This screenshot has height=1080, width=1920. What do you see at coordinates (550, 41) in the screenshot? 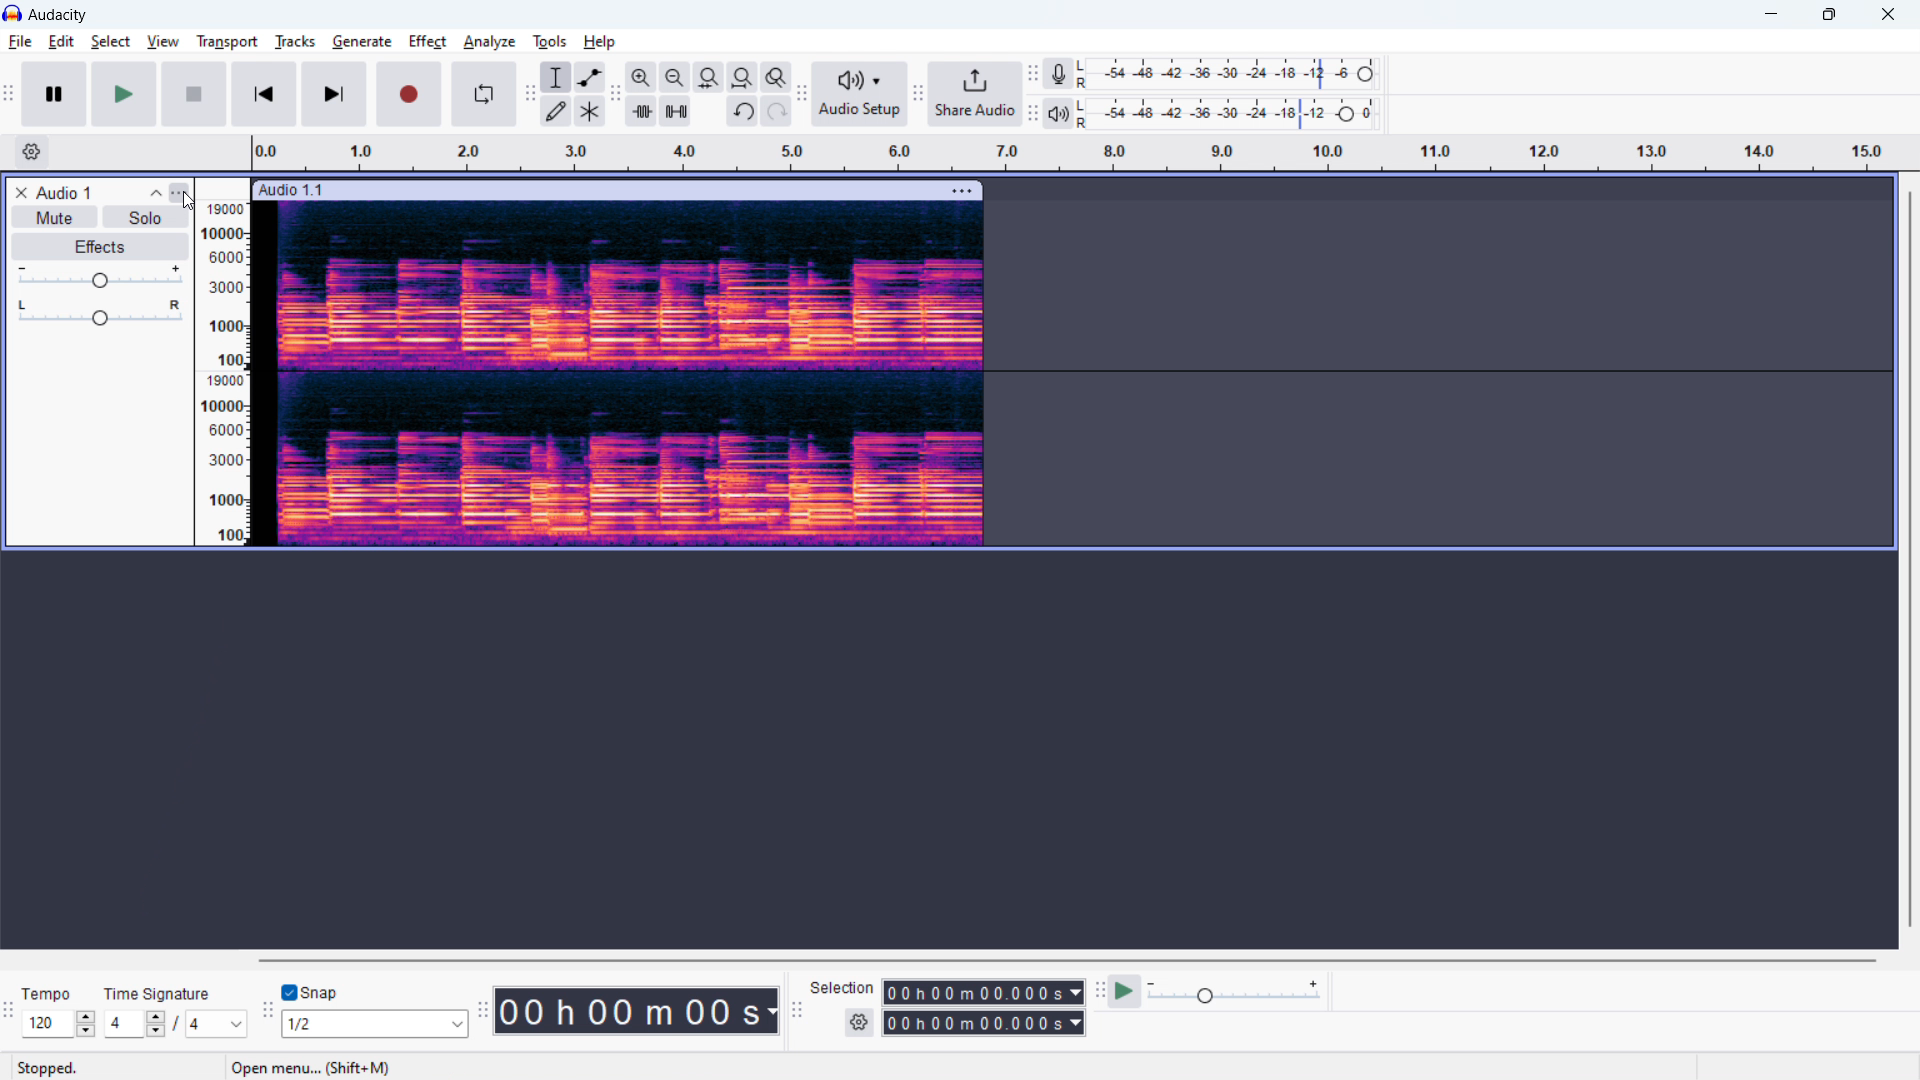
I see `tools` at bounding box center [550, 41].